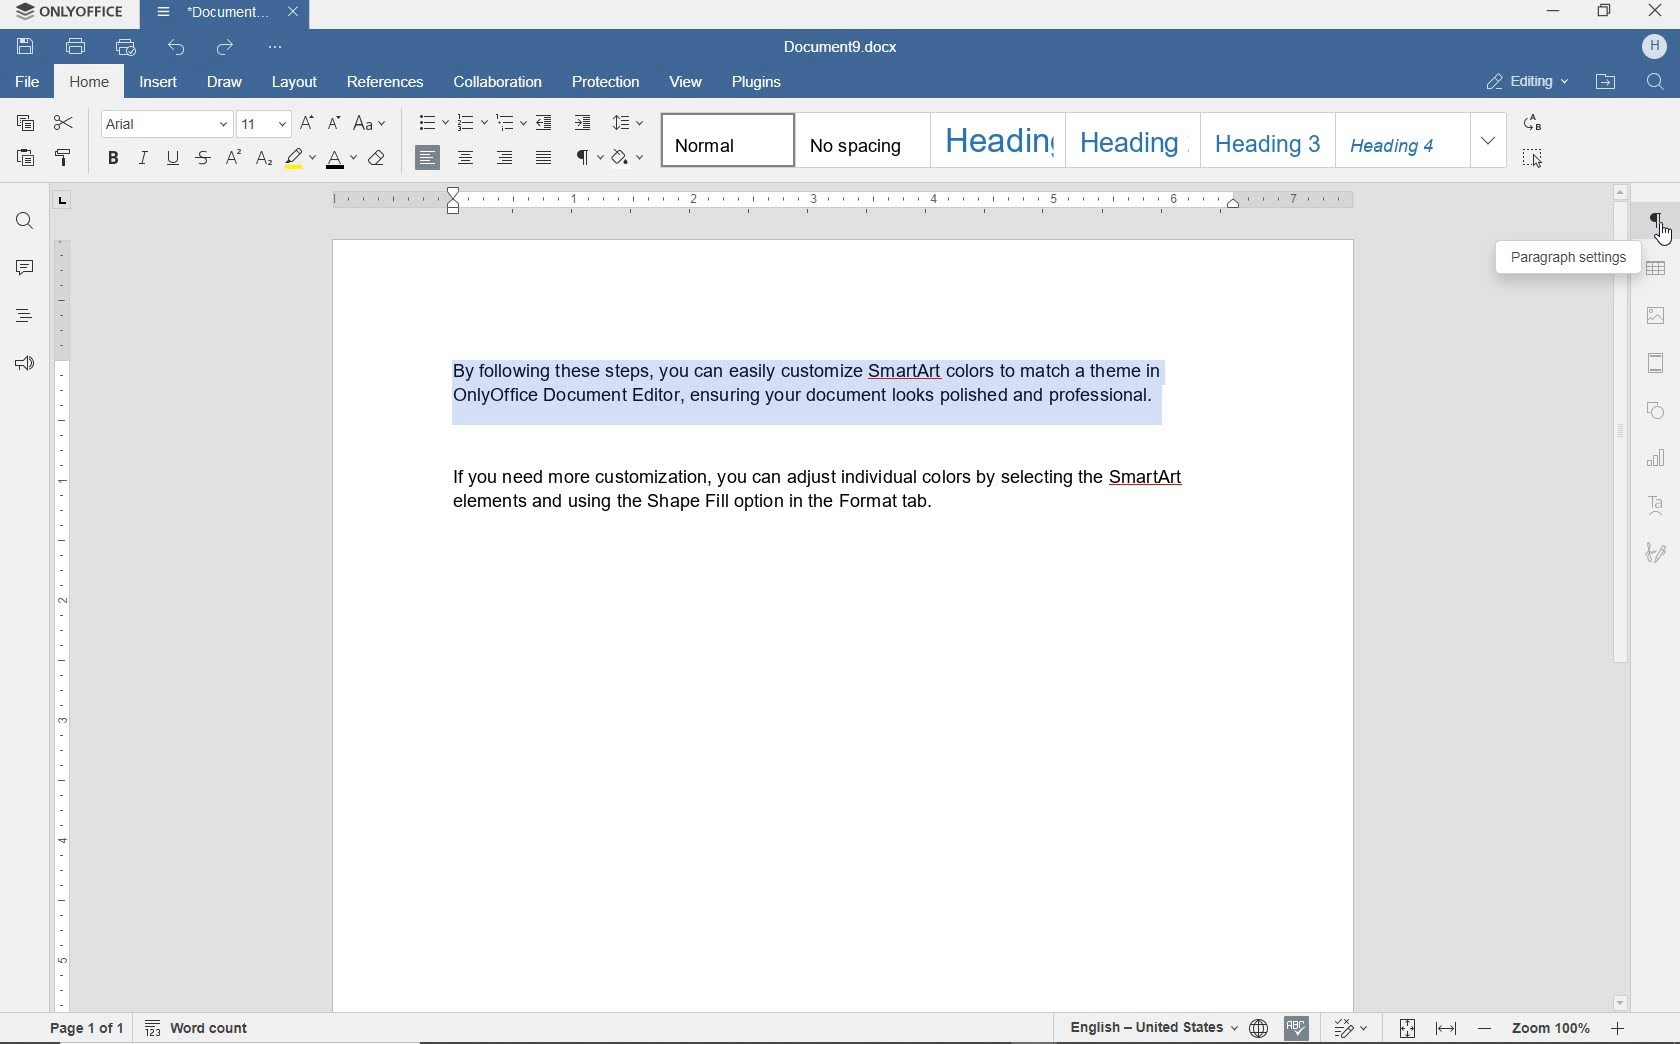 This screenshot has width=1680, height=1044. Describe the element at coordinates (62, 158) in the screenshot. I see `copy style` at that location.